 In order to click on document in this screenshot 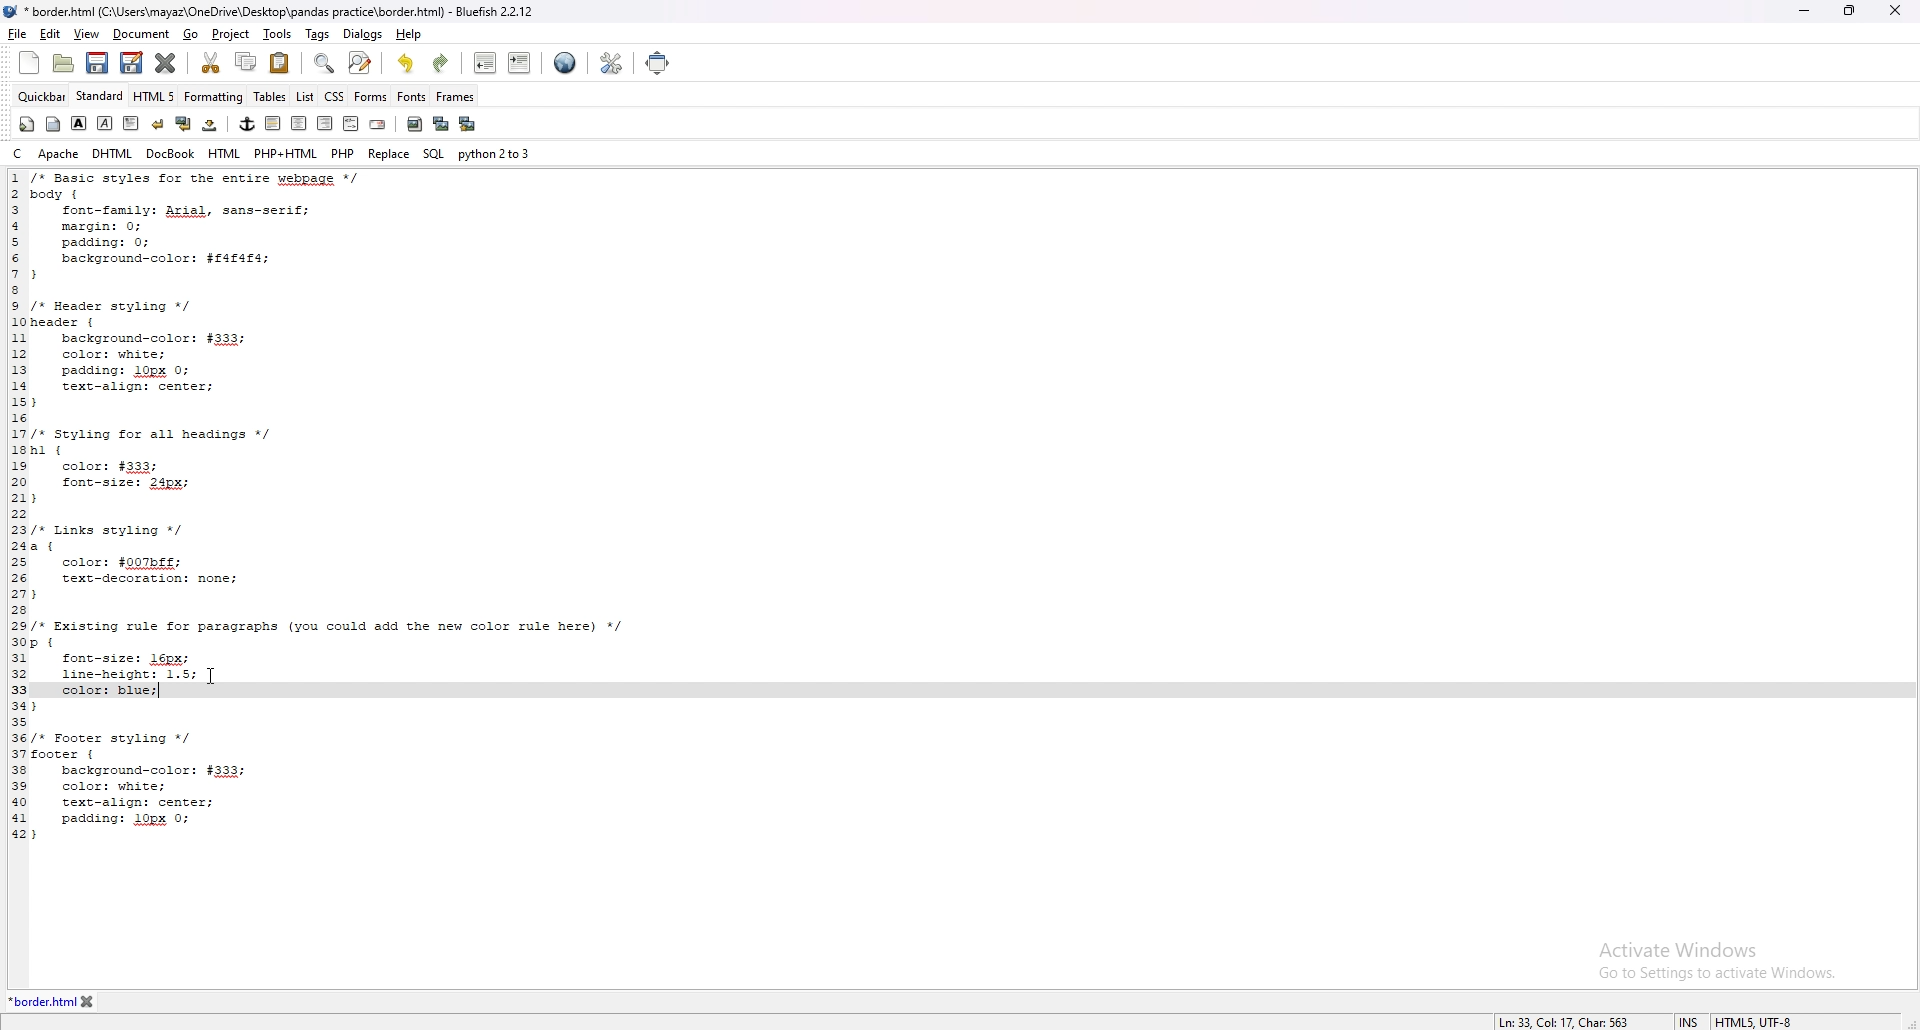, I will do `click(140, 35)`.